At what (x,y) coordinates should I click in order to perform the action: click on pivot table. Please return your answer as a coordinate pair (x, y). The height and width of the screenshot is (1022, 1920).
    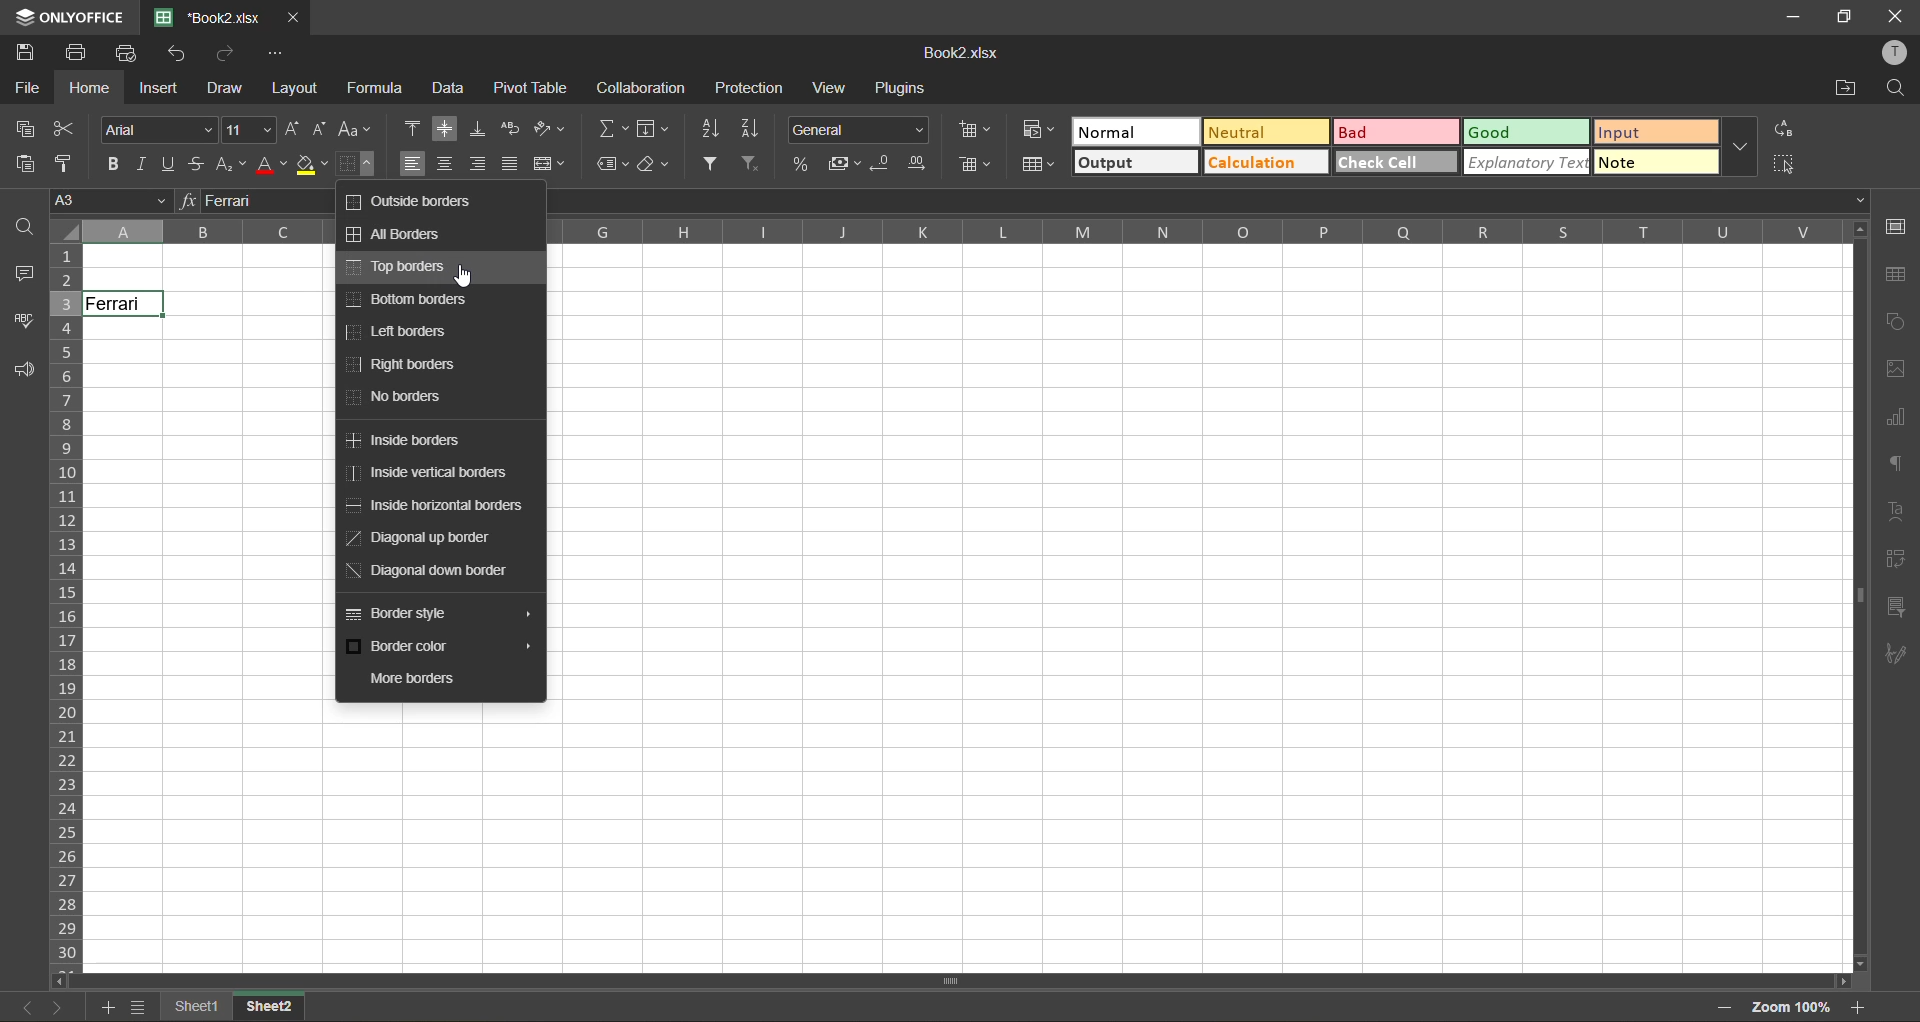
    Looking at the image, I should click on (1897, 559).